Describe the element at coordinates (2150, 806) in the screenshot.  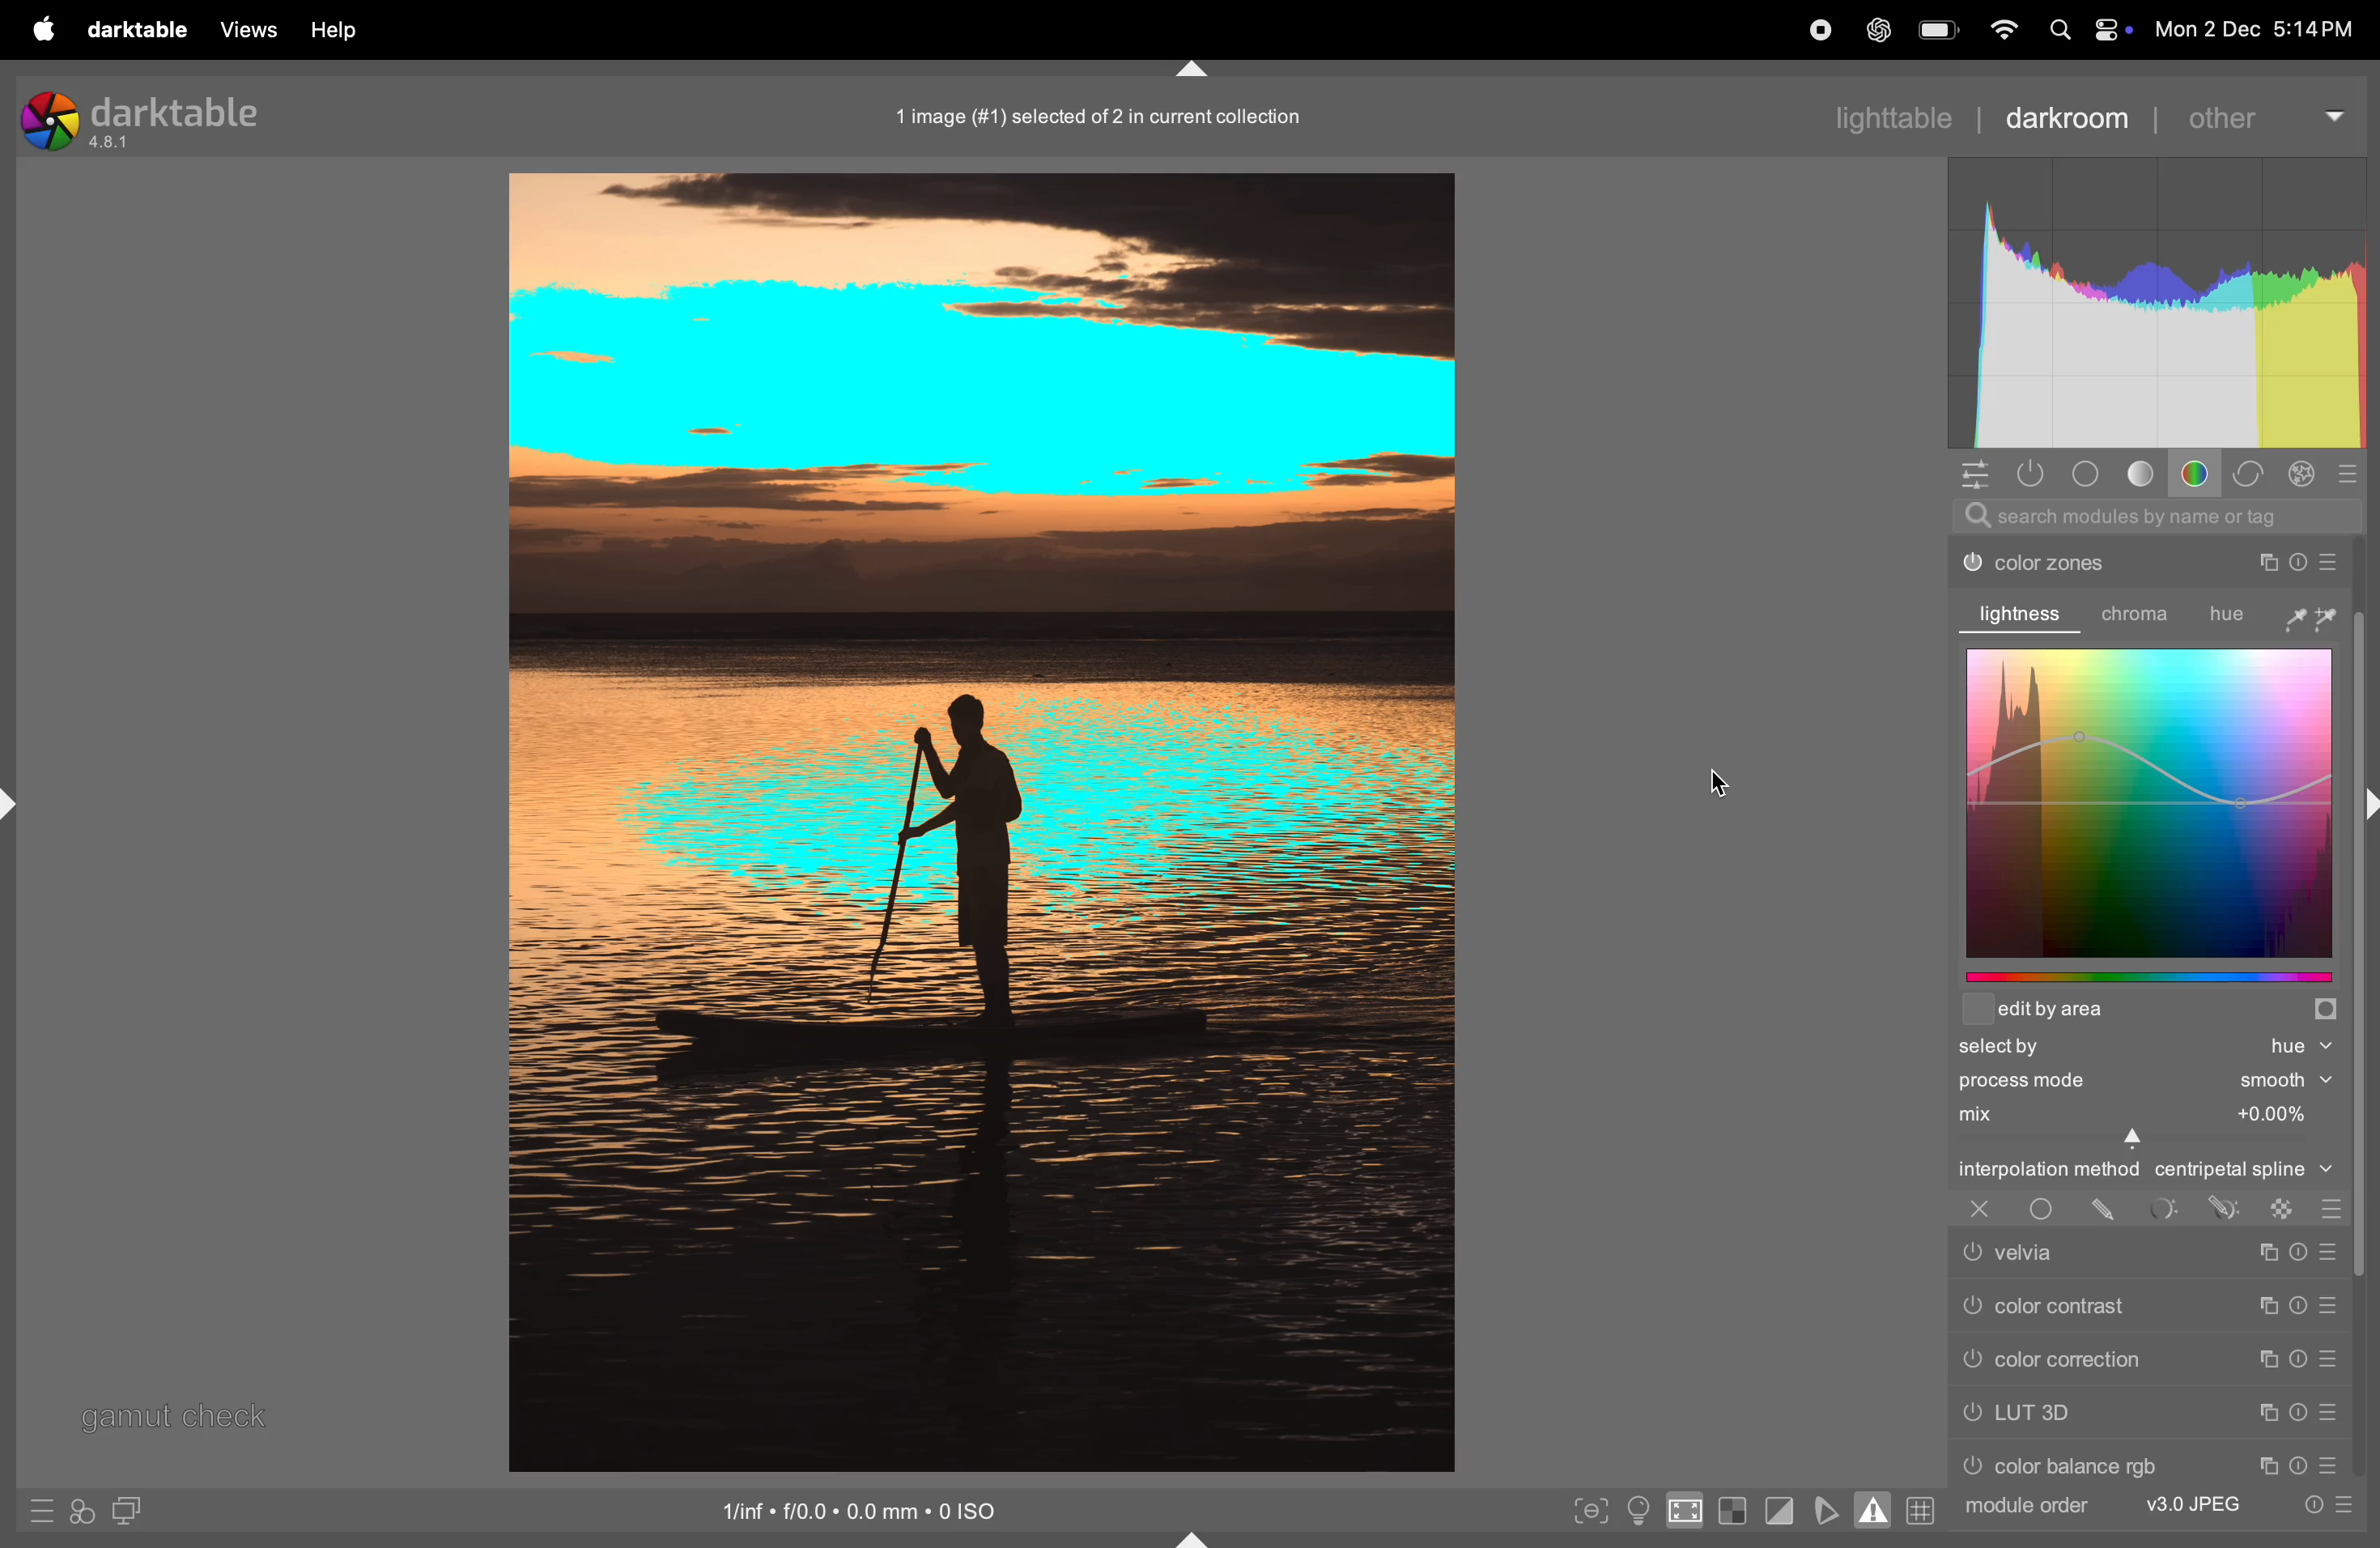
I see `color graphs` at that location.